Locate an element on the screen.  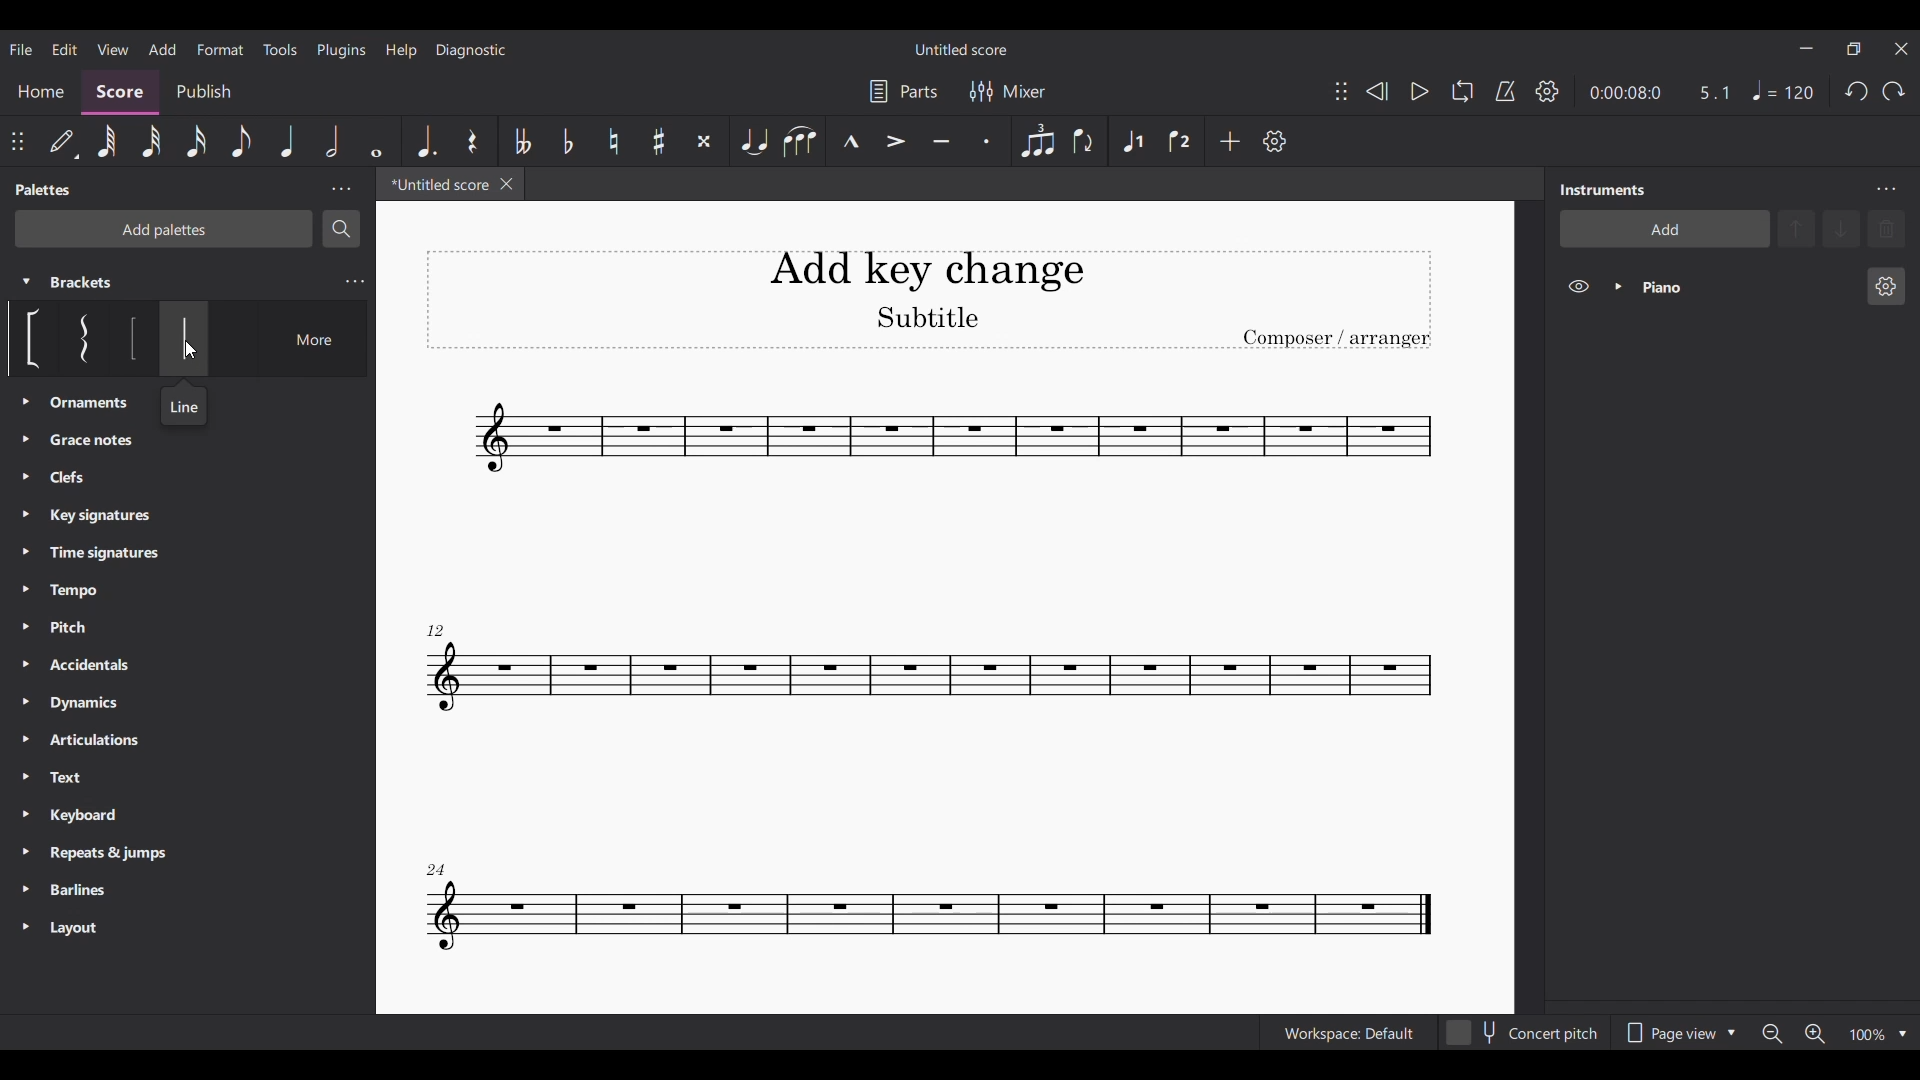
Show/Hide instrument is located at coordinates (1579, 286).